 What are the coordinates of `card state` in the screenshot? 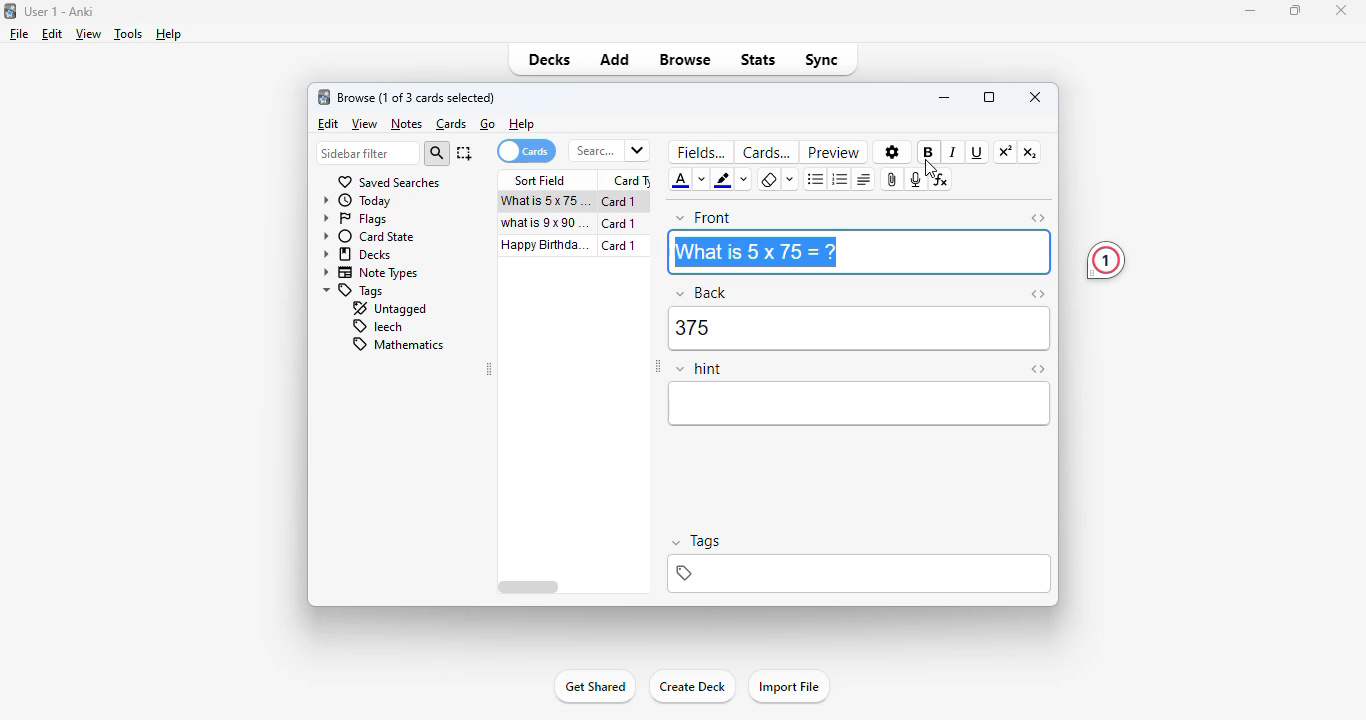 It's located at (369, 236).